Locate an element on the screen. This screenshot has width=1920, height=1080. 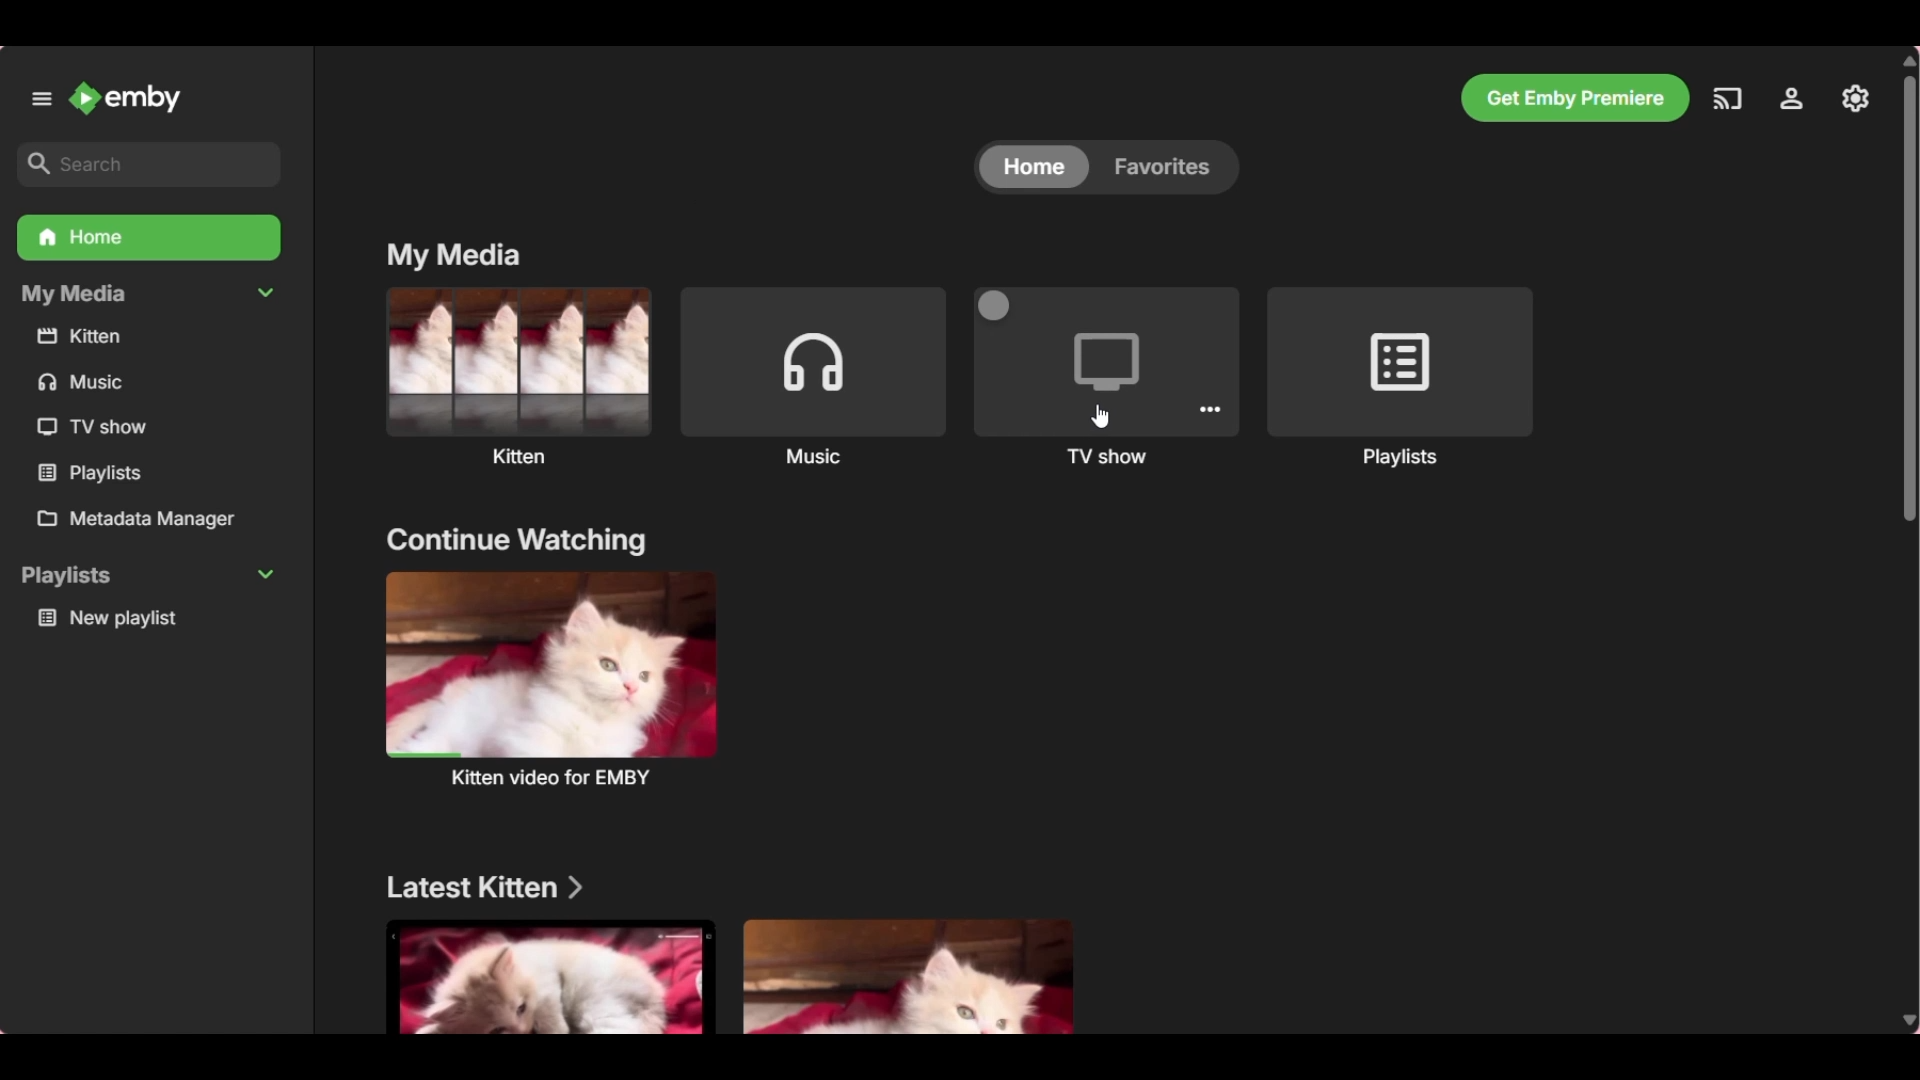
Media under mentioned title is located at coordinates (906, 974).